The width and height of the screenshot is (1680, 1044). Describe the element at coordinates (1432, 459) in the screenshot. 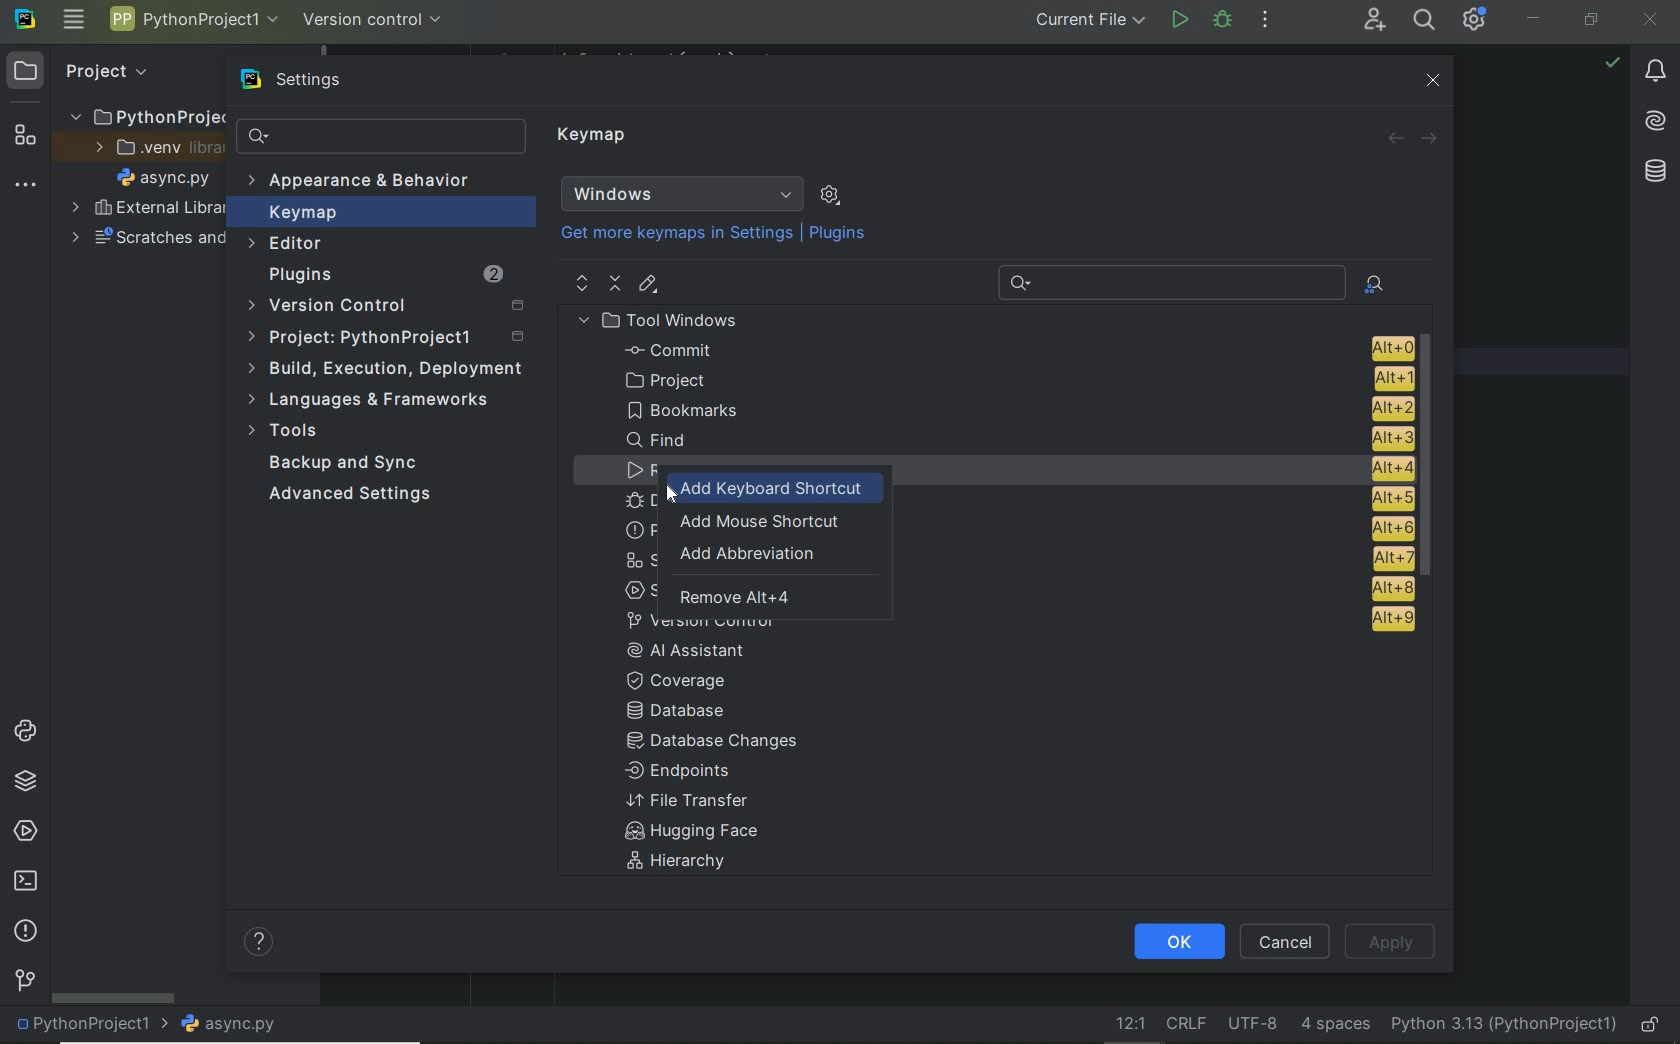

I see `scrollbar` at that location.